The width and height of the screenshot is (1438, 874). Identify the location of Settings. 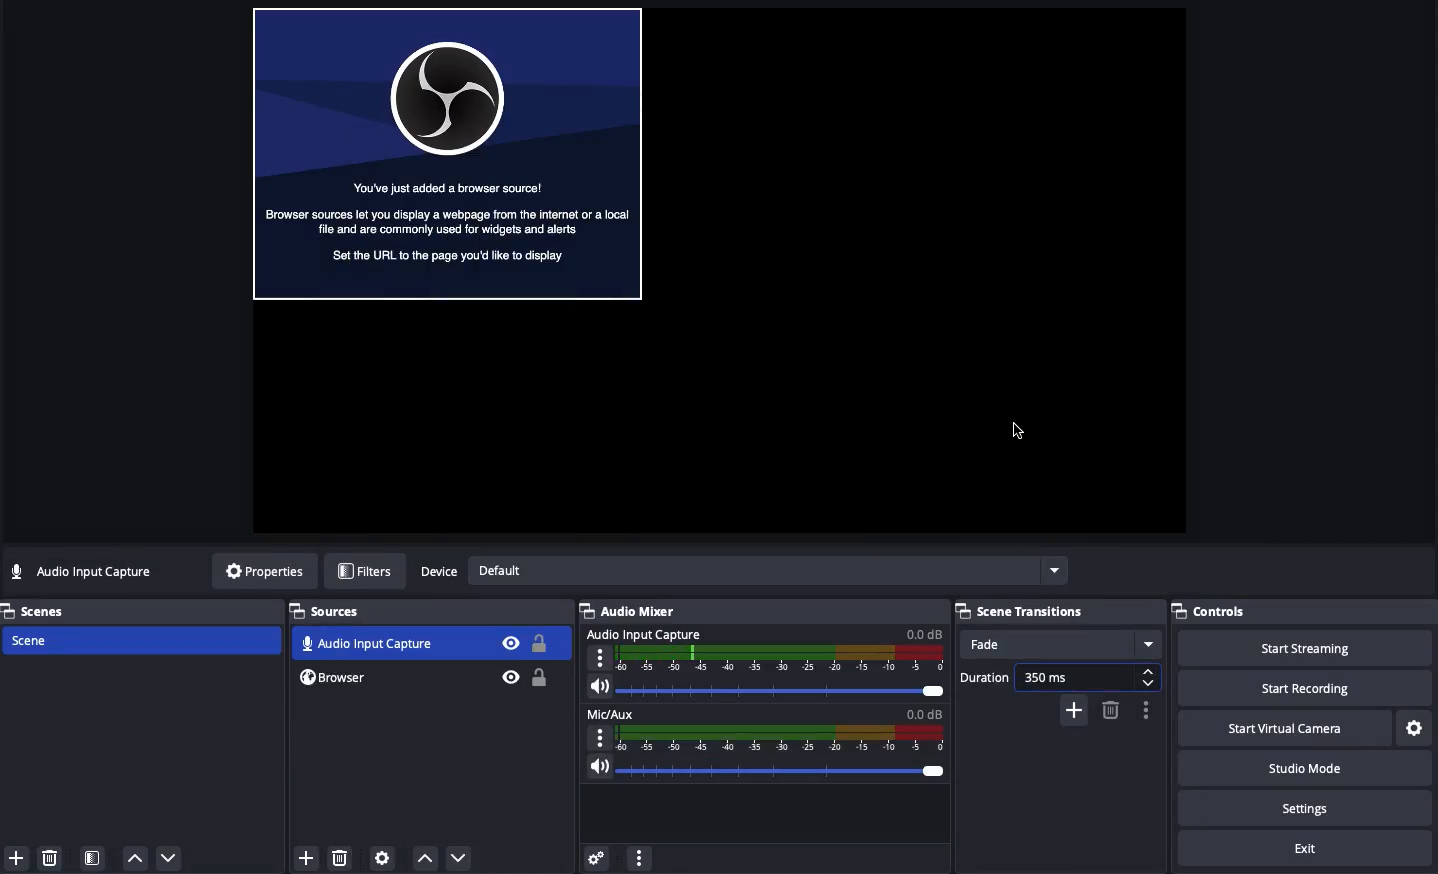
(1306, 809).